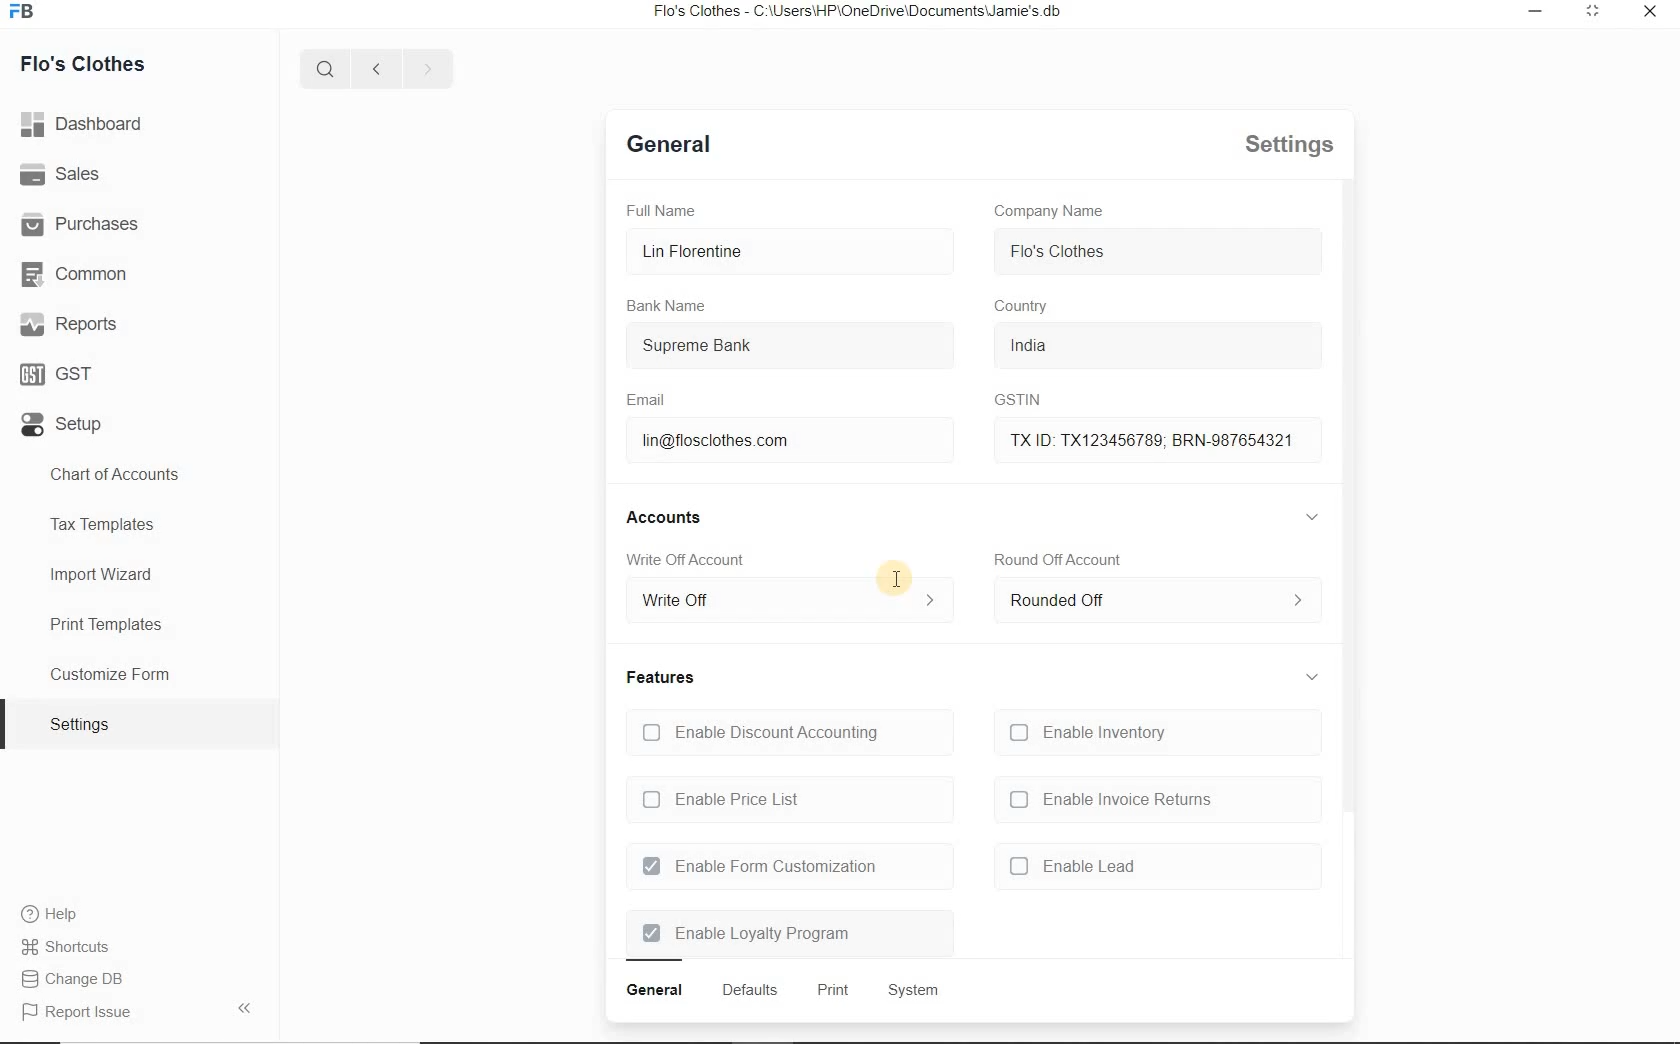  What do you see at coordinates (74, 981) in the screenshot?
I see `Change DB` at bounding box center [74, 981].